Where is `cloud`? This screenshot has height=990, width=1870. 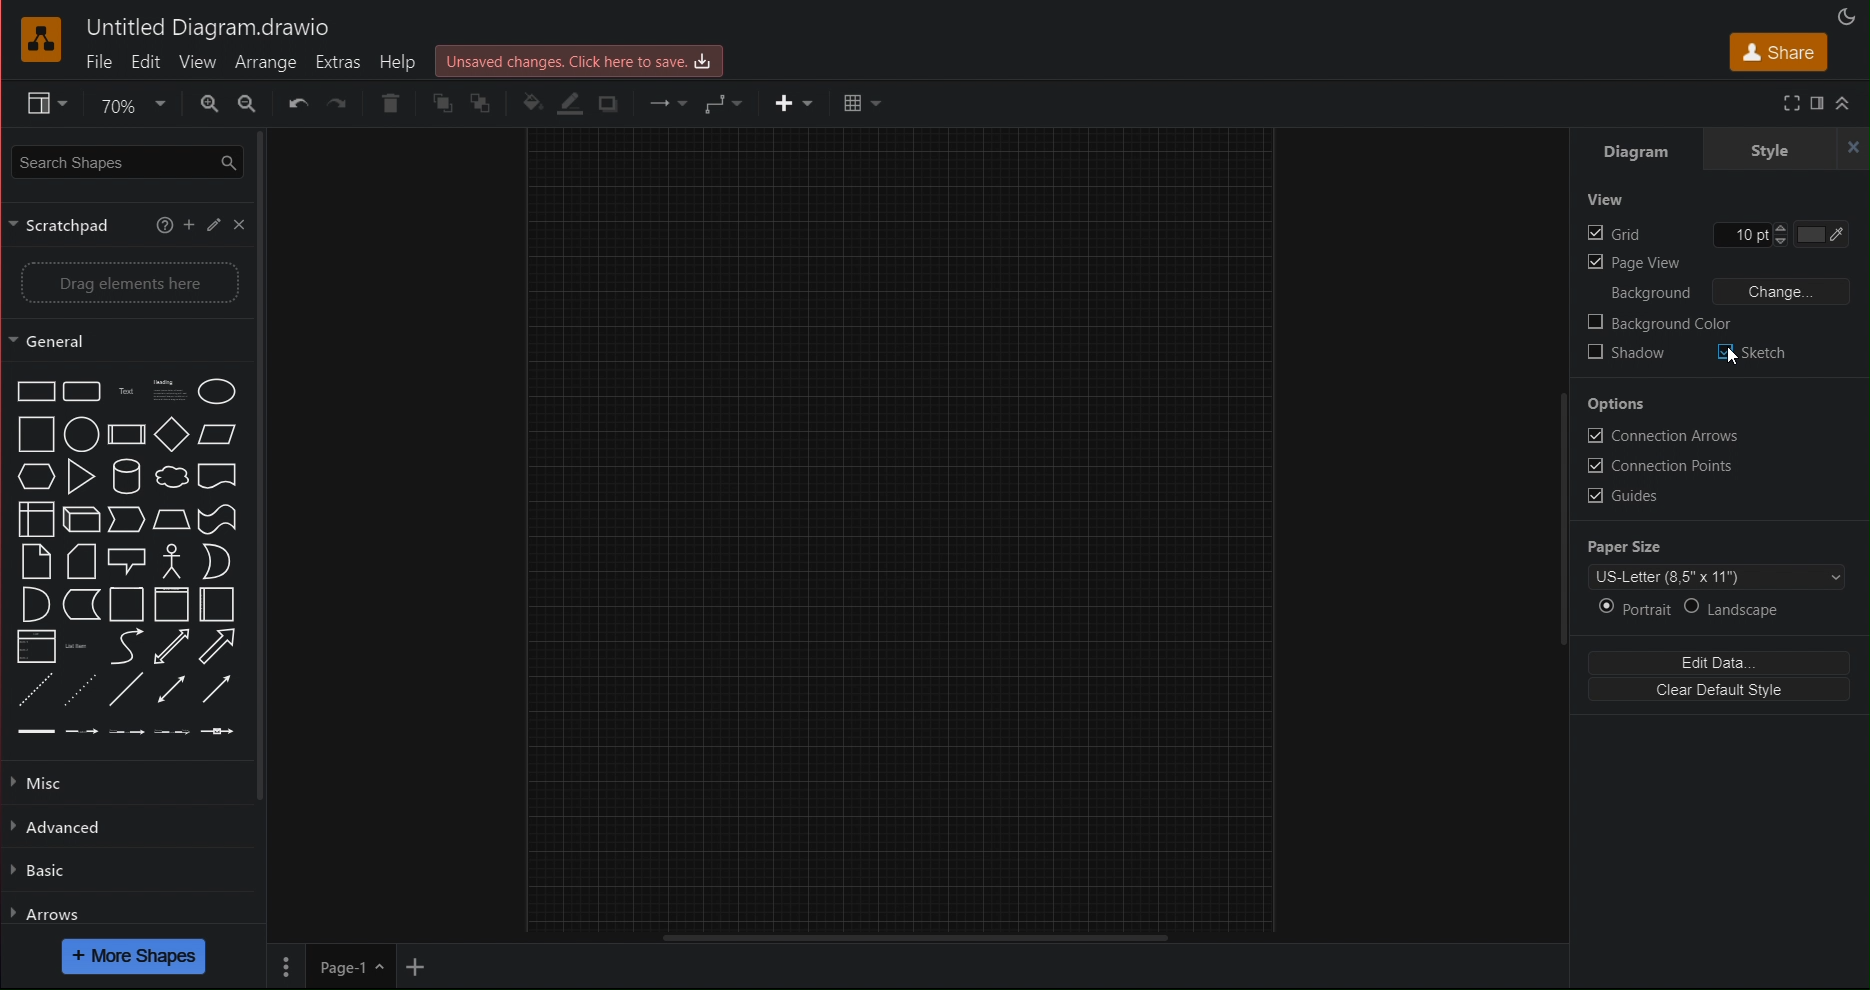
cloud is located at coordinates (171, 479).